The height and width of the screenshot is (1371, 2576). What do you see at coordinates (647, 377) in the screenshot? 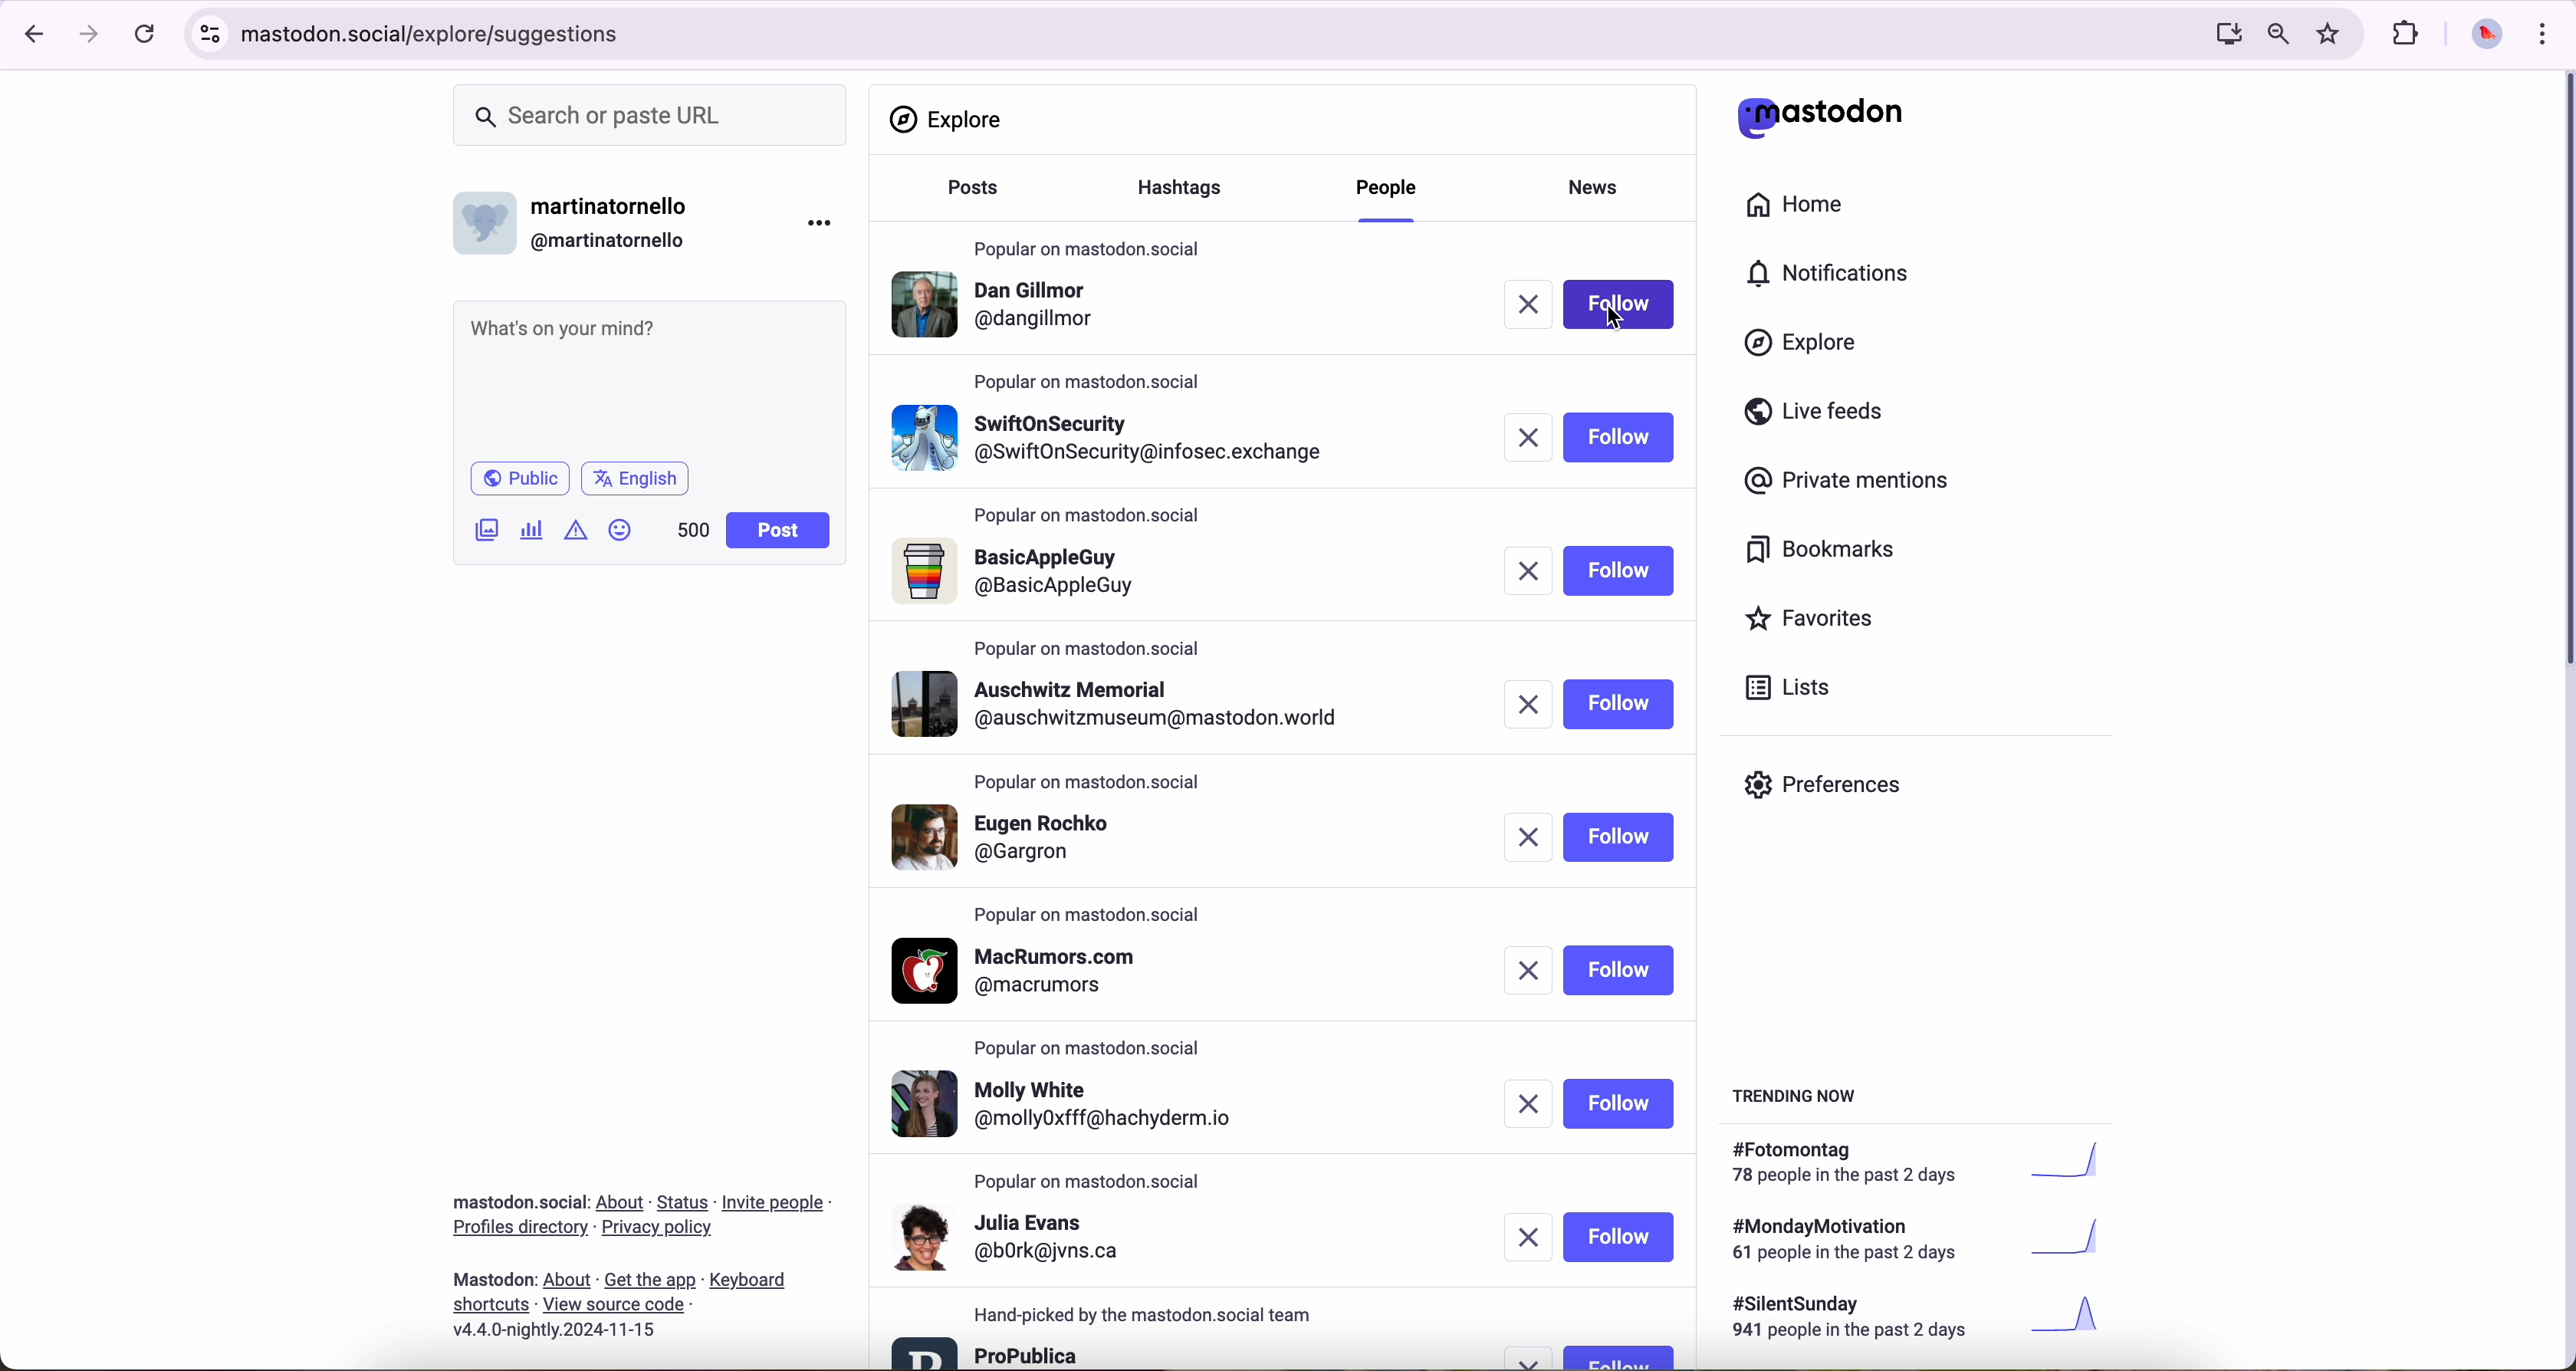
I see `what's on your mind?` at bounding box center [647, 377].